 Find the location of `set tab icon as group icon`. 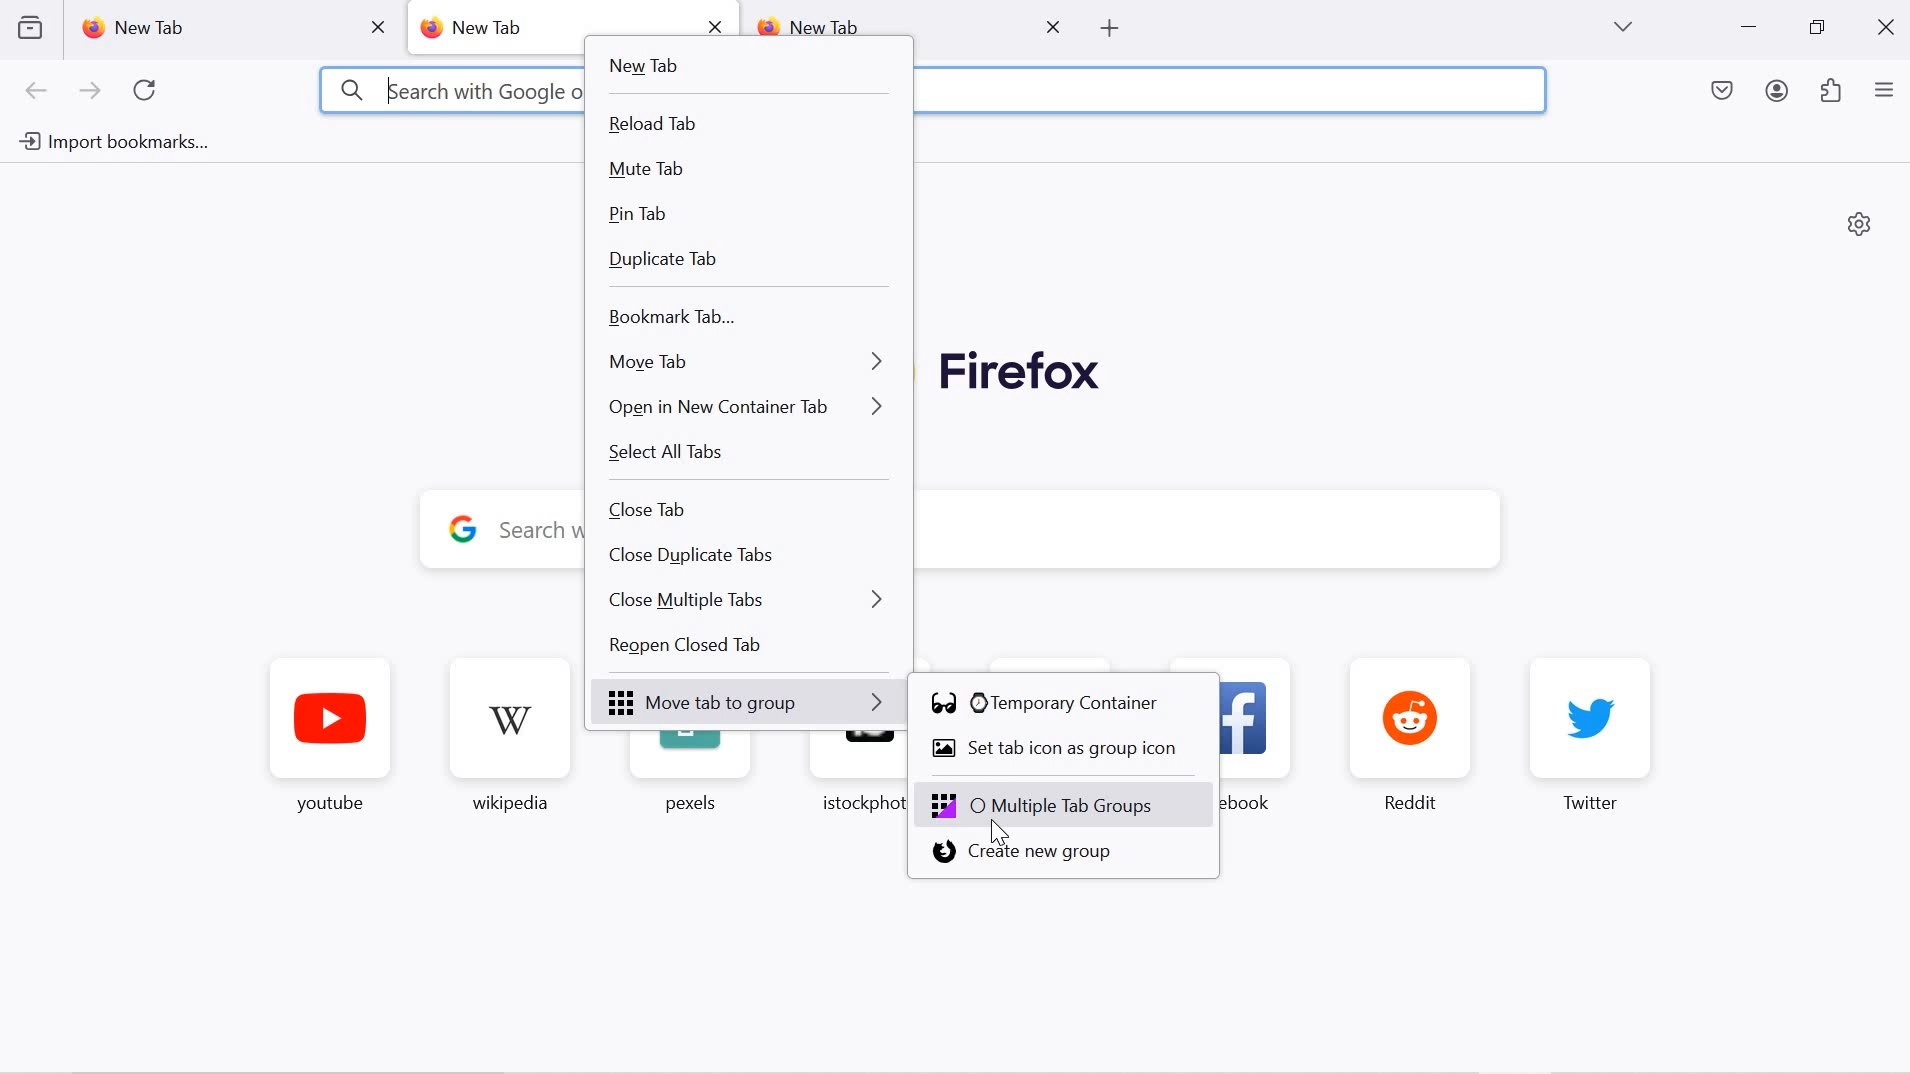

set tab icon as group icon is located at coordinates (1056, 751).